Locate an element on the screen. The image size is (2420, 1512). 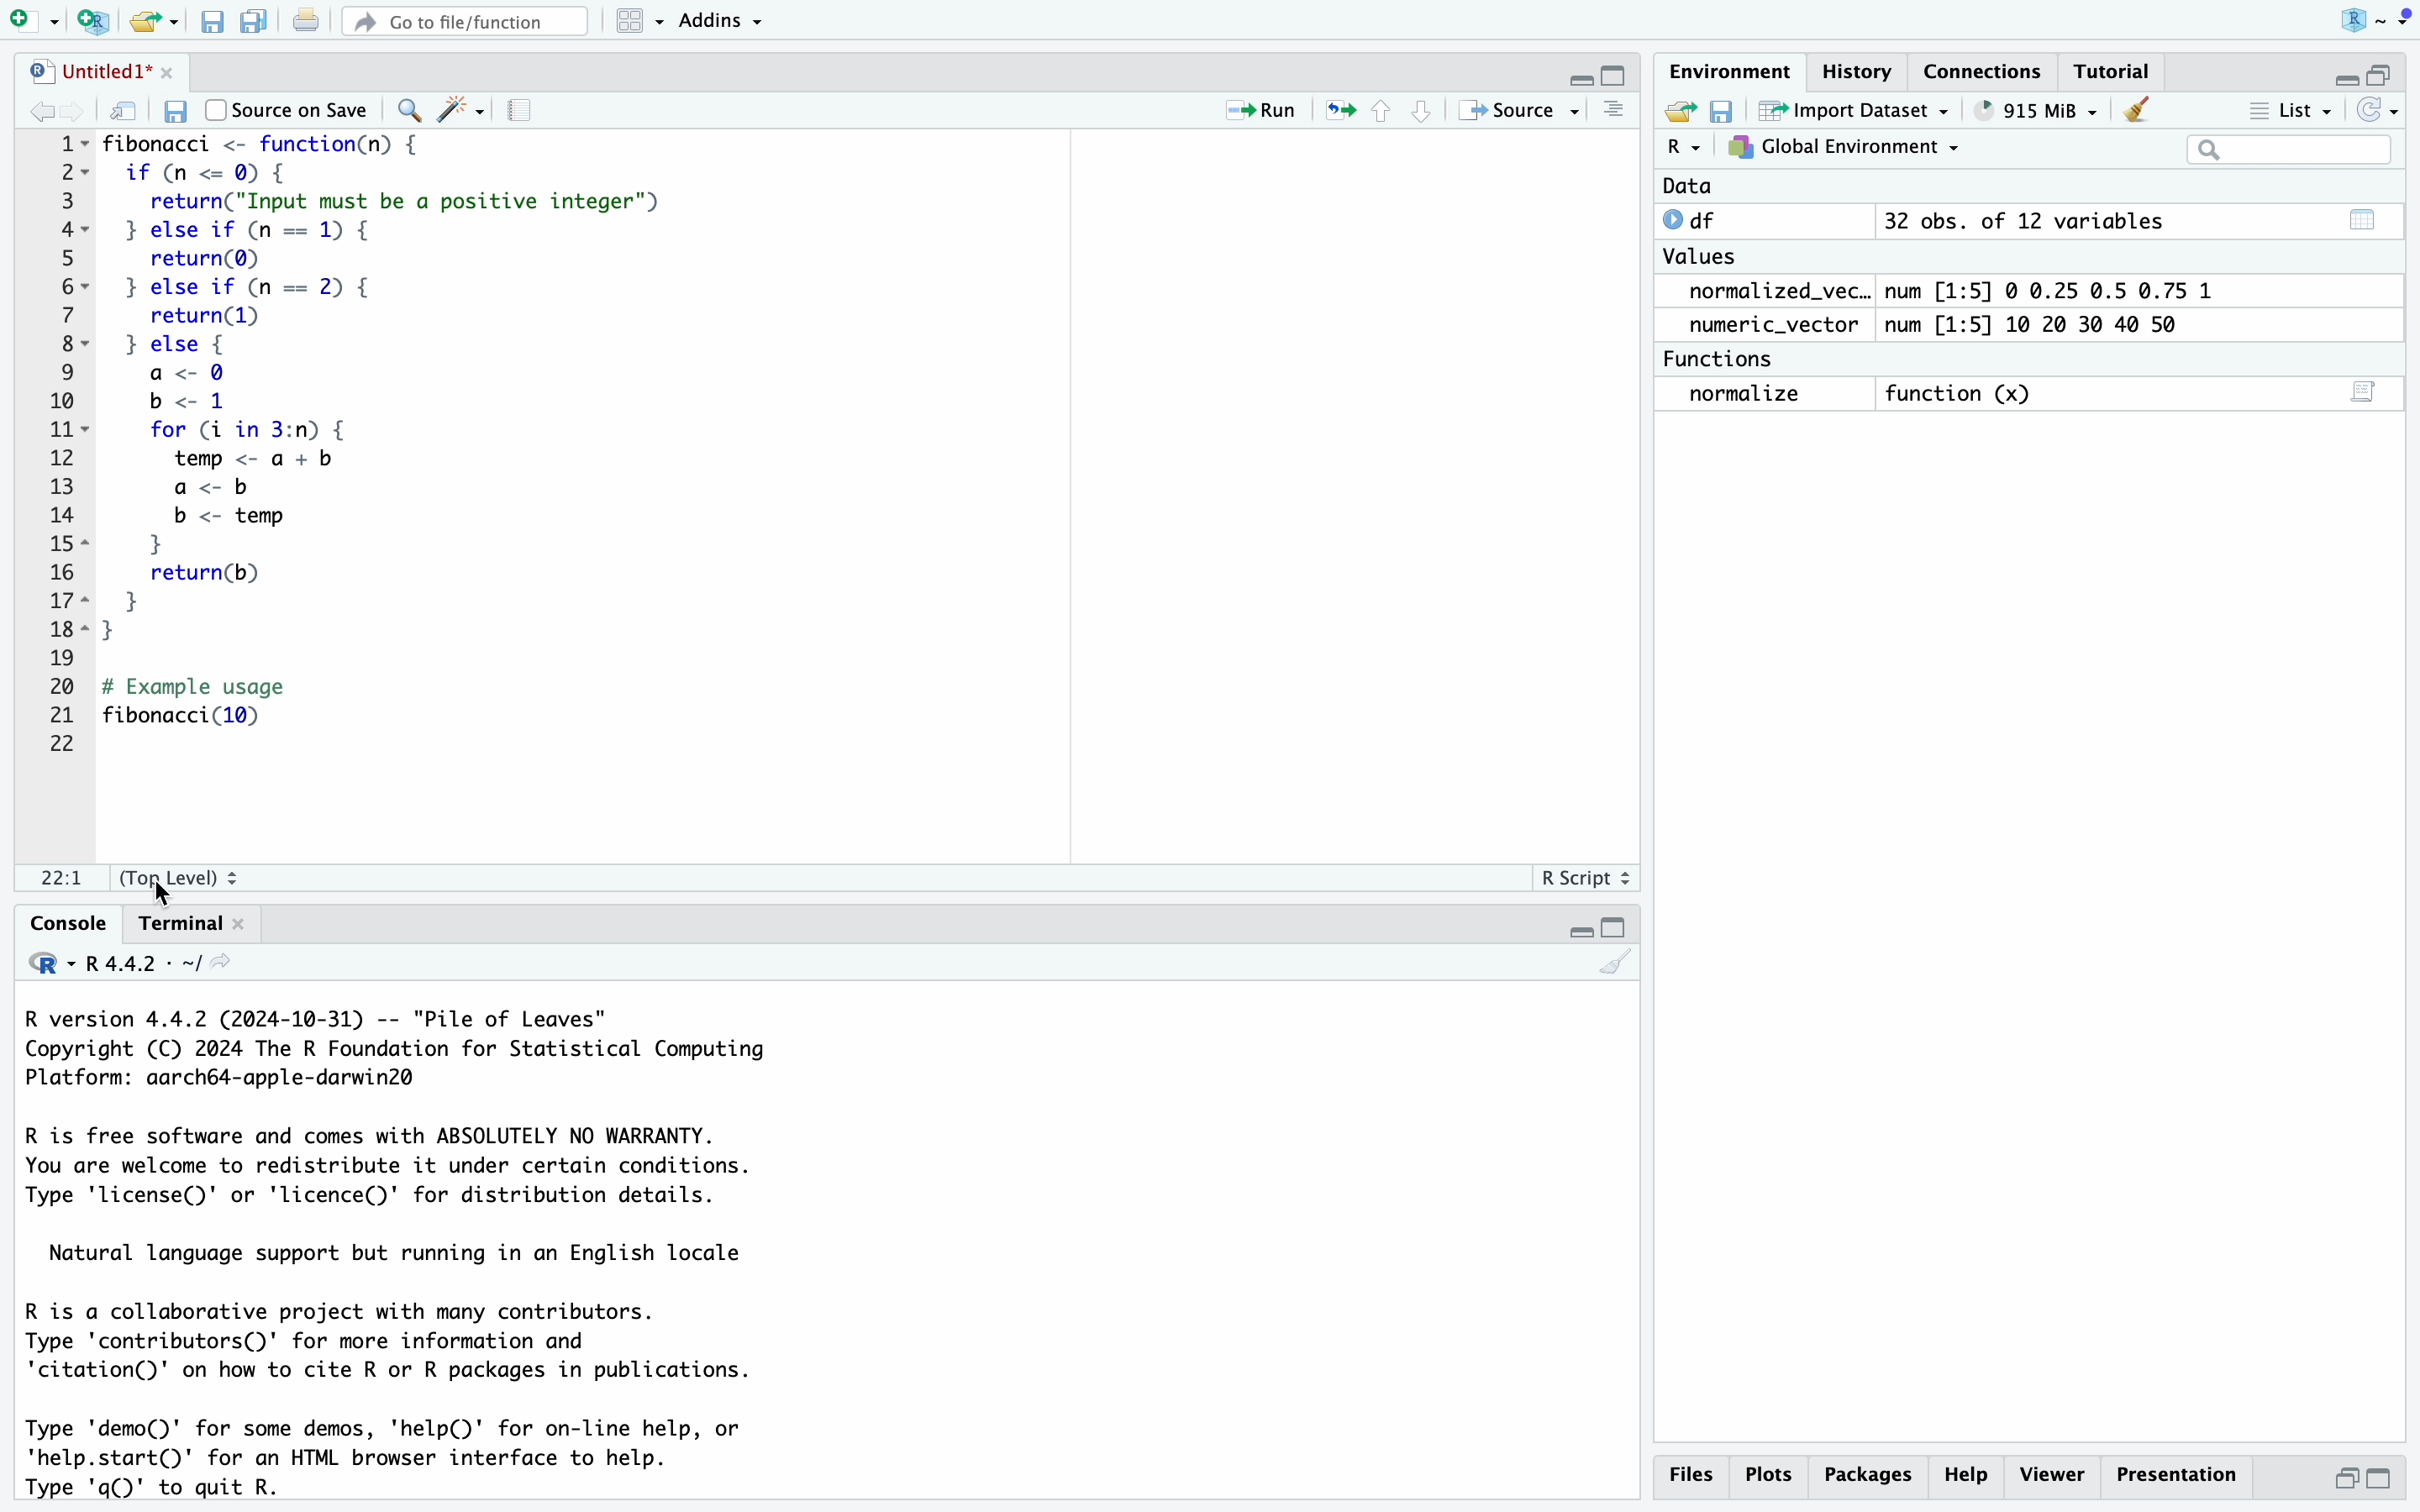
df is located at coordinates (1705, 220).